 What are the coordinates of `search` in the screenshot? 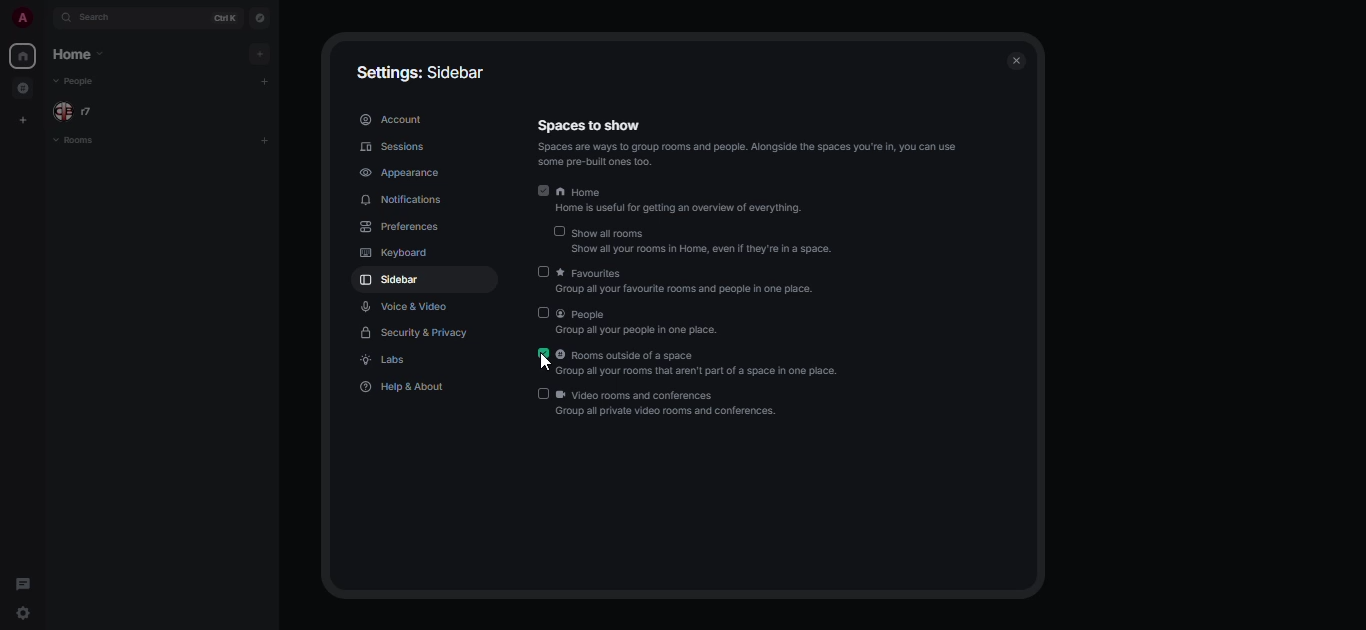 It's located at (101, 20).